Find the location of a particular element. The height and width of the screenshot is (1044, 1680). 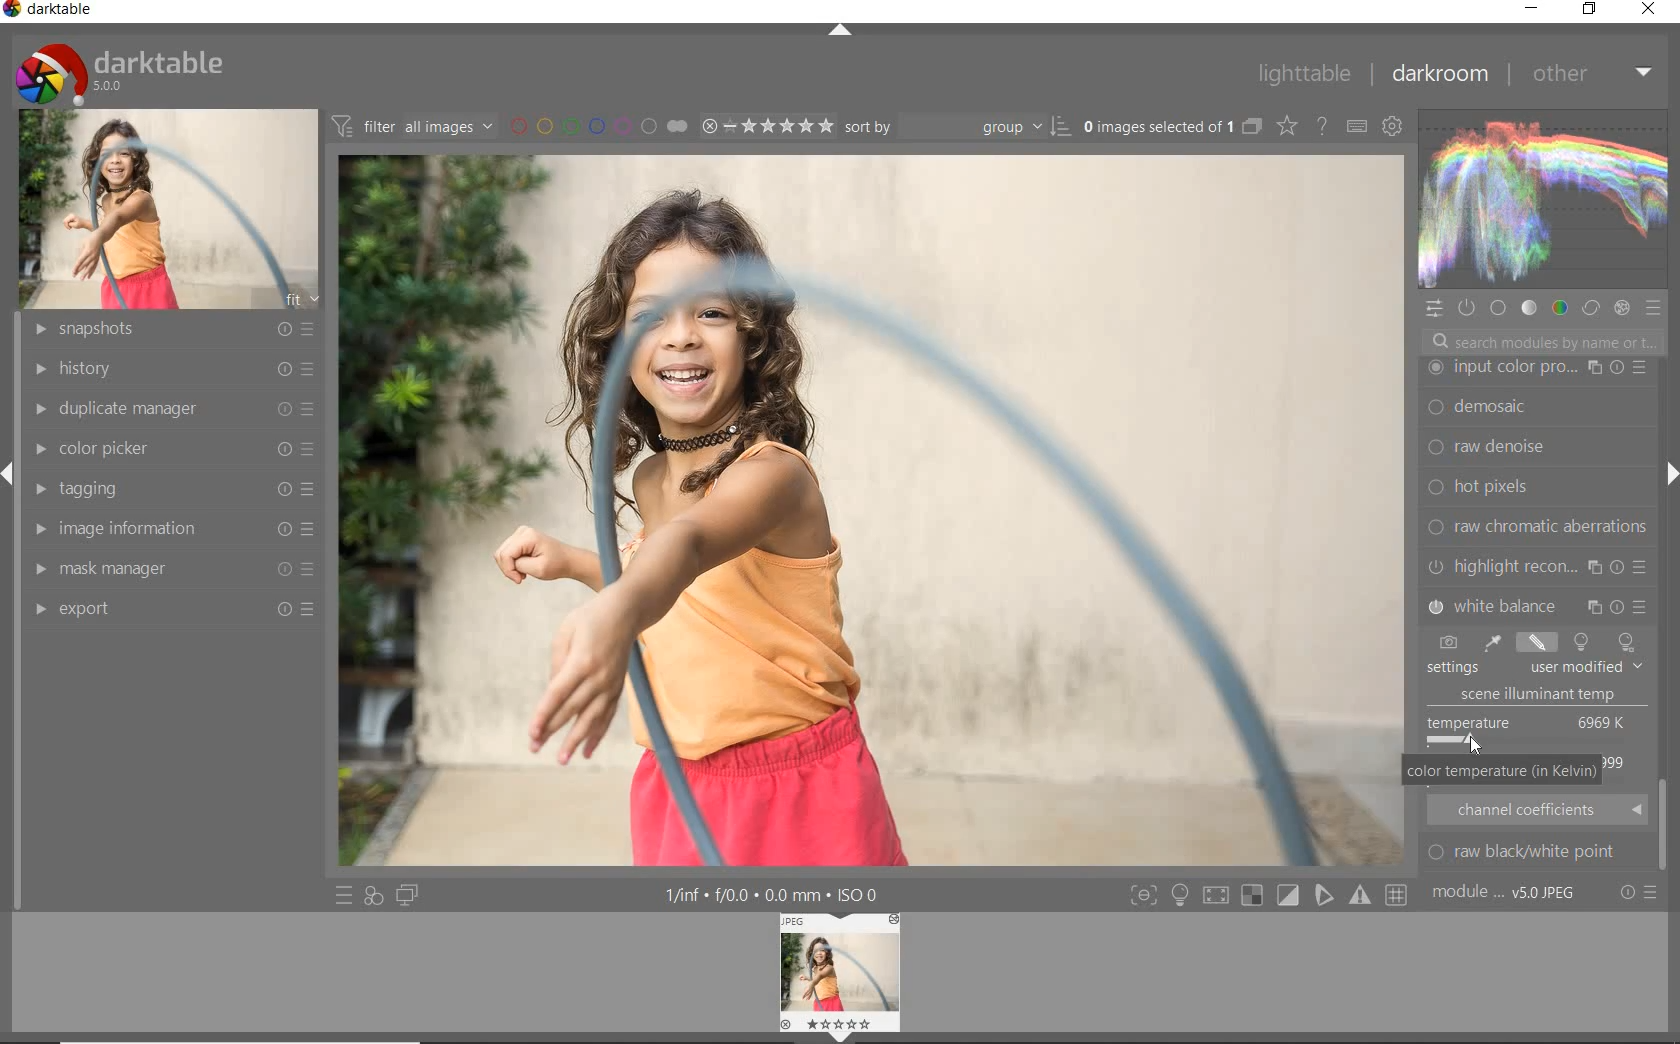

toggle mode  is located at coordinates (1288, 895).